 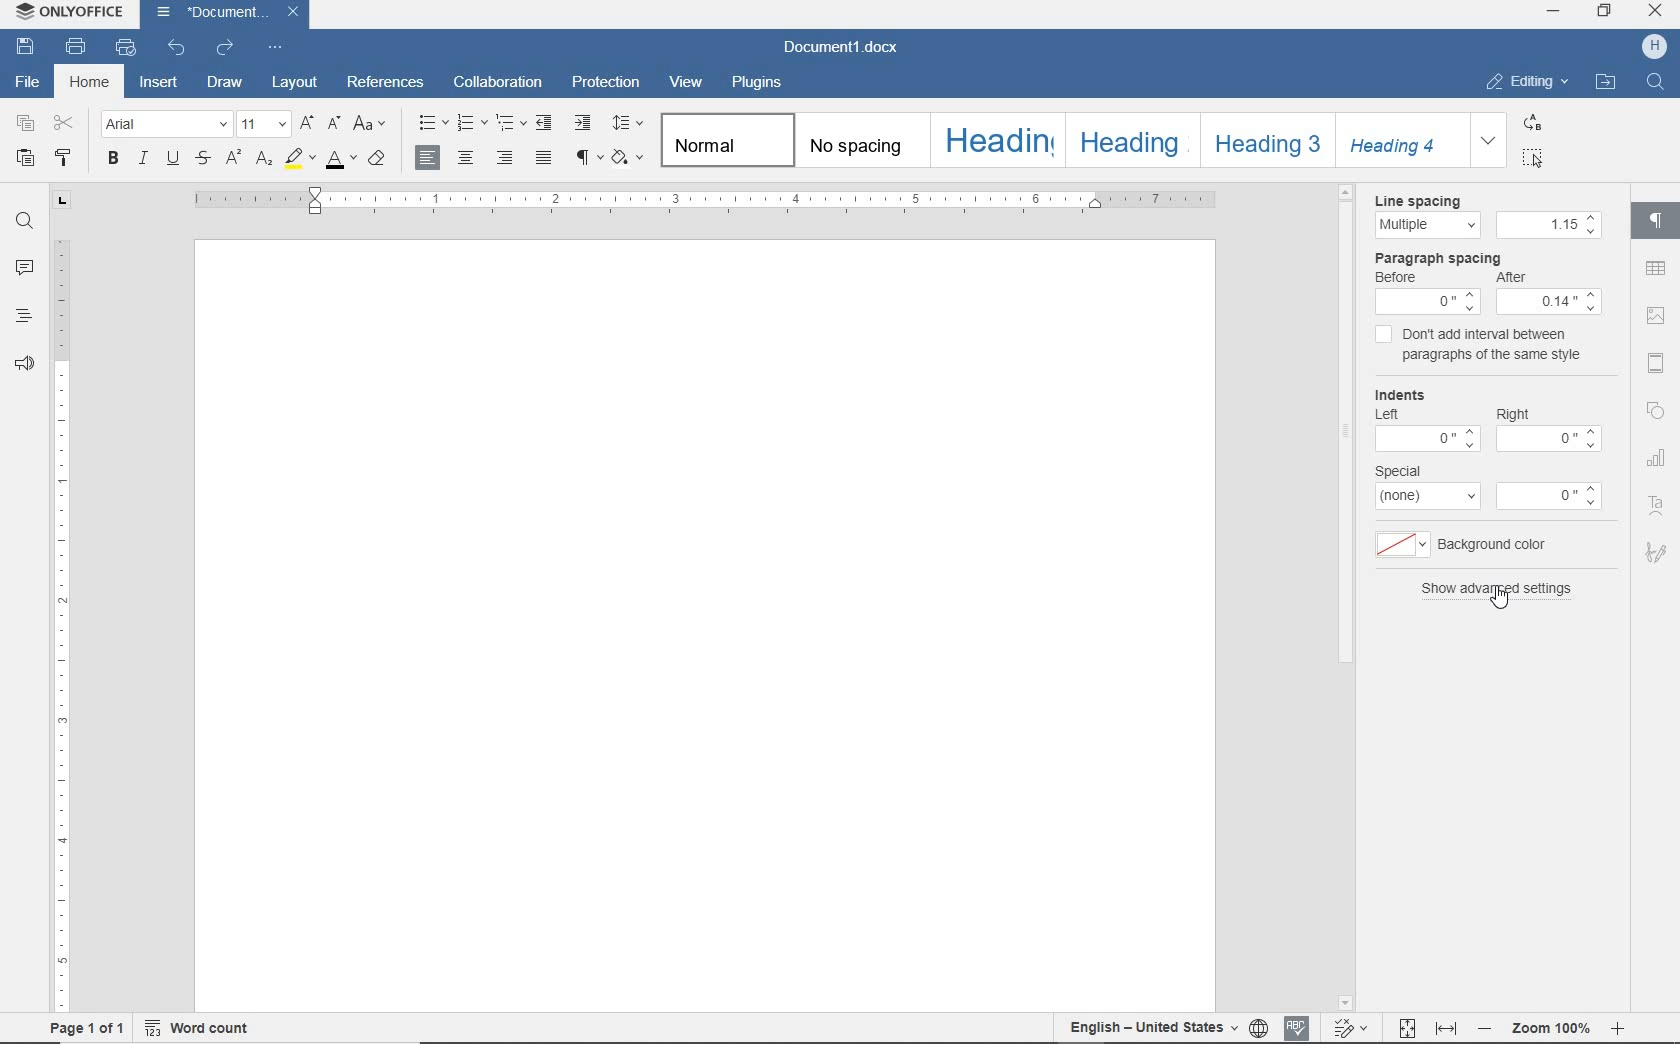 What do you see at coordinates (1607, 85) in the screenshot?
I see `OPEN FILE LOCATION` at bounding box center [1607, 85].